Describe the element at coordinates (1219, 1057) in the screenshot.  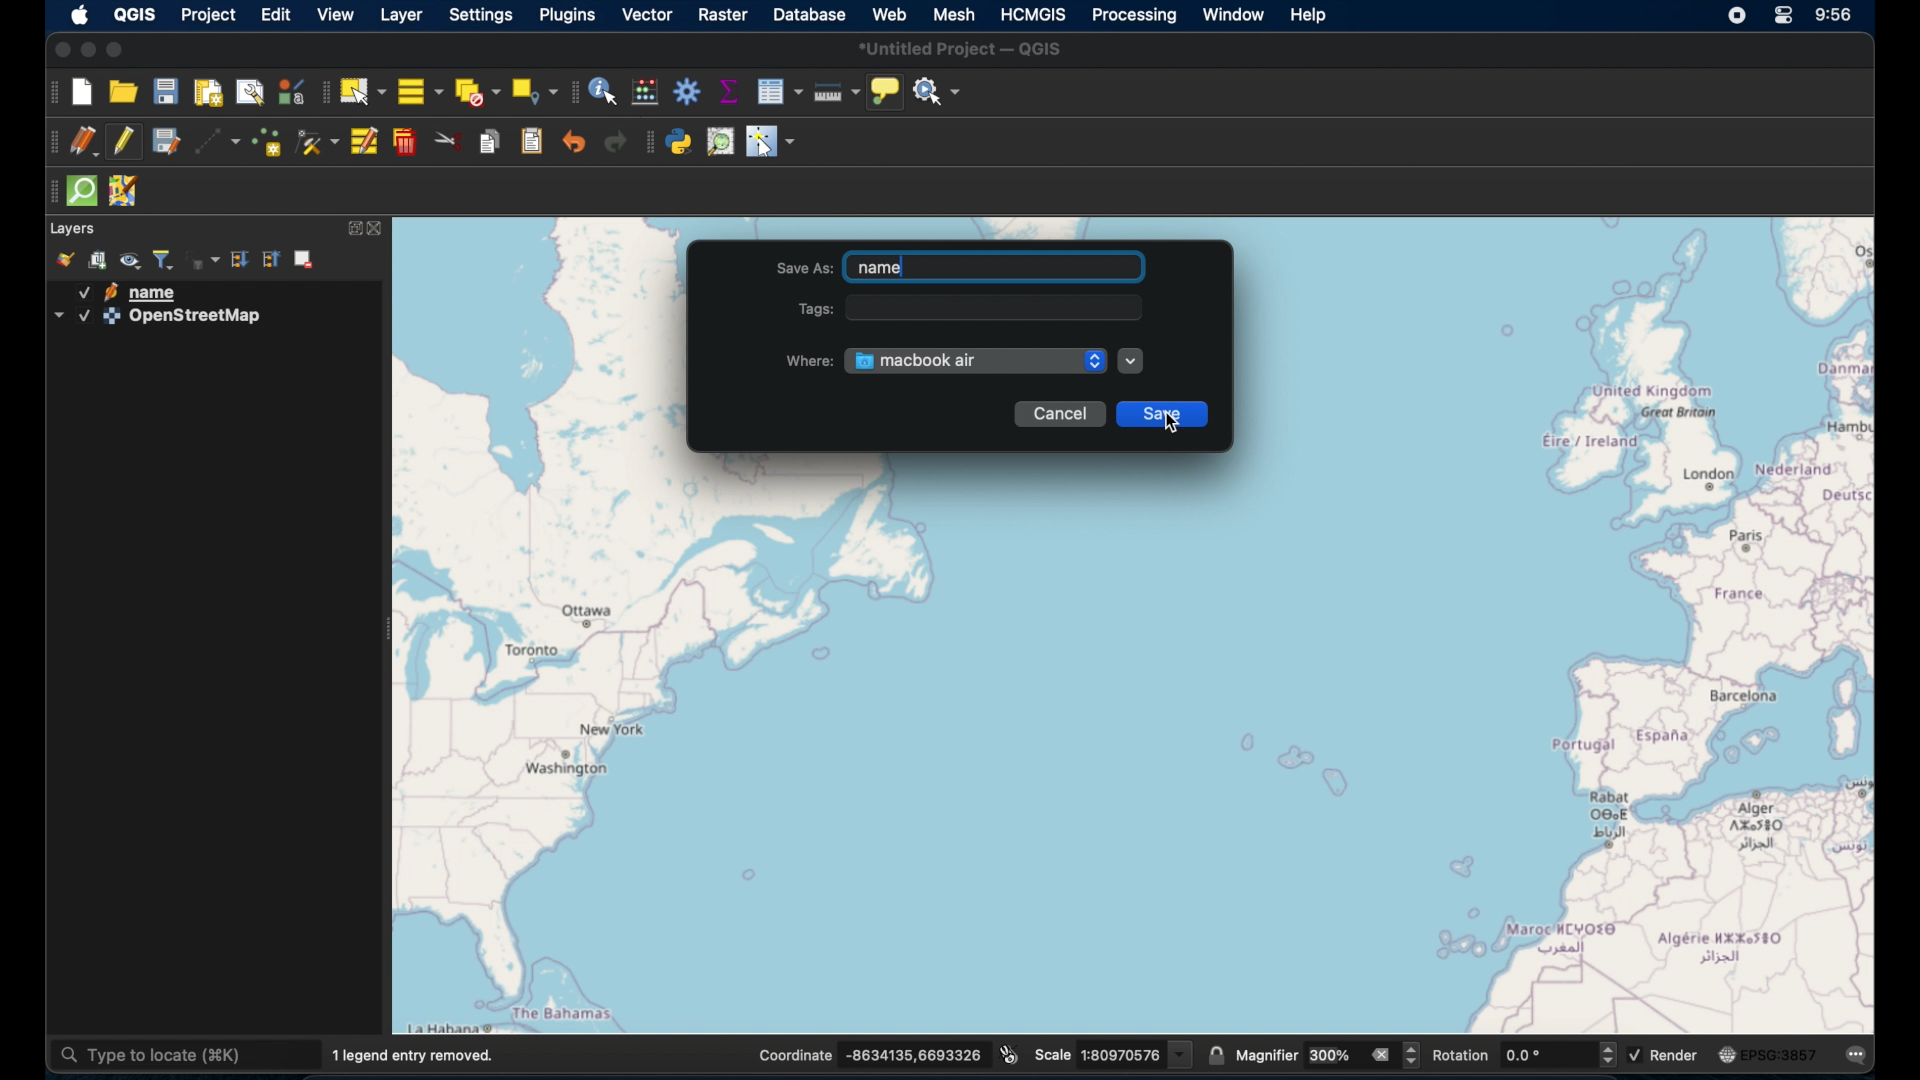
I see `lock scale` at that location.